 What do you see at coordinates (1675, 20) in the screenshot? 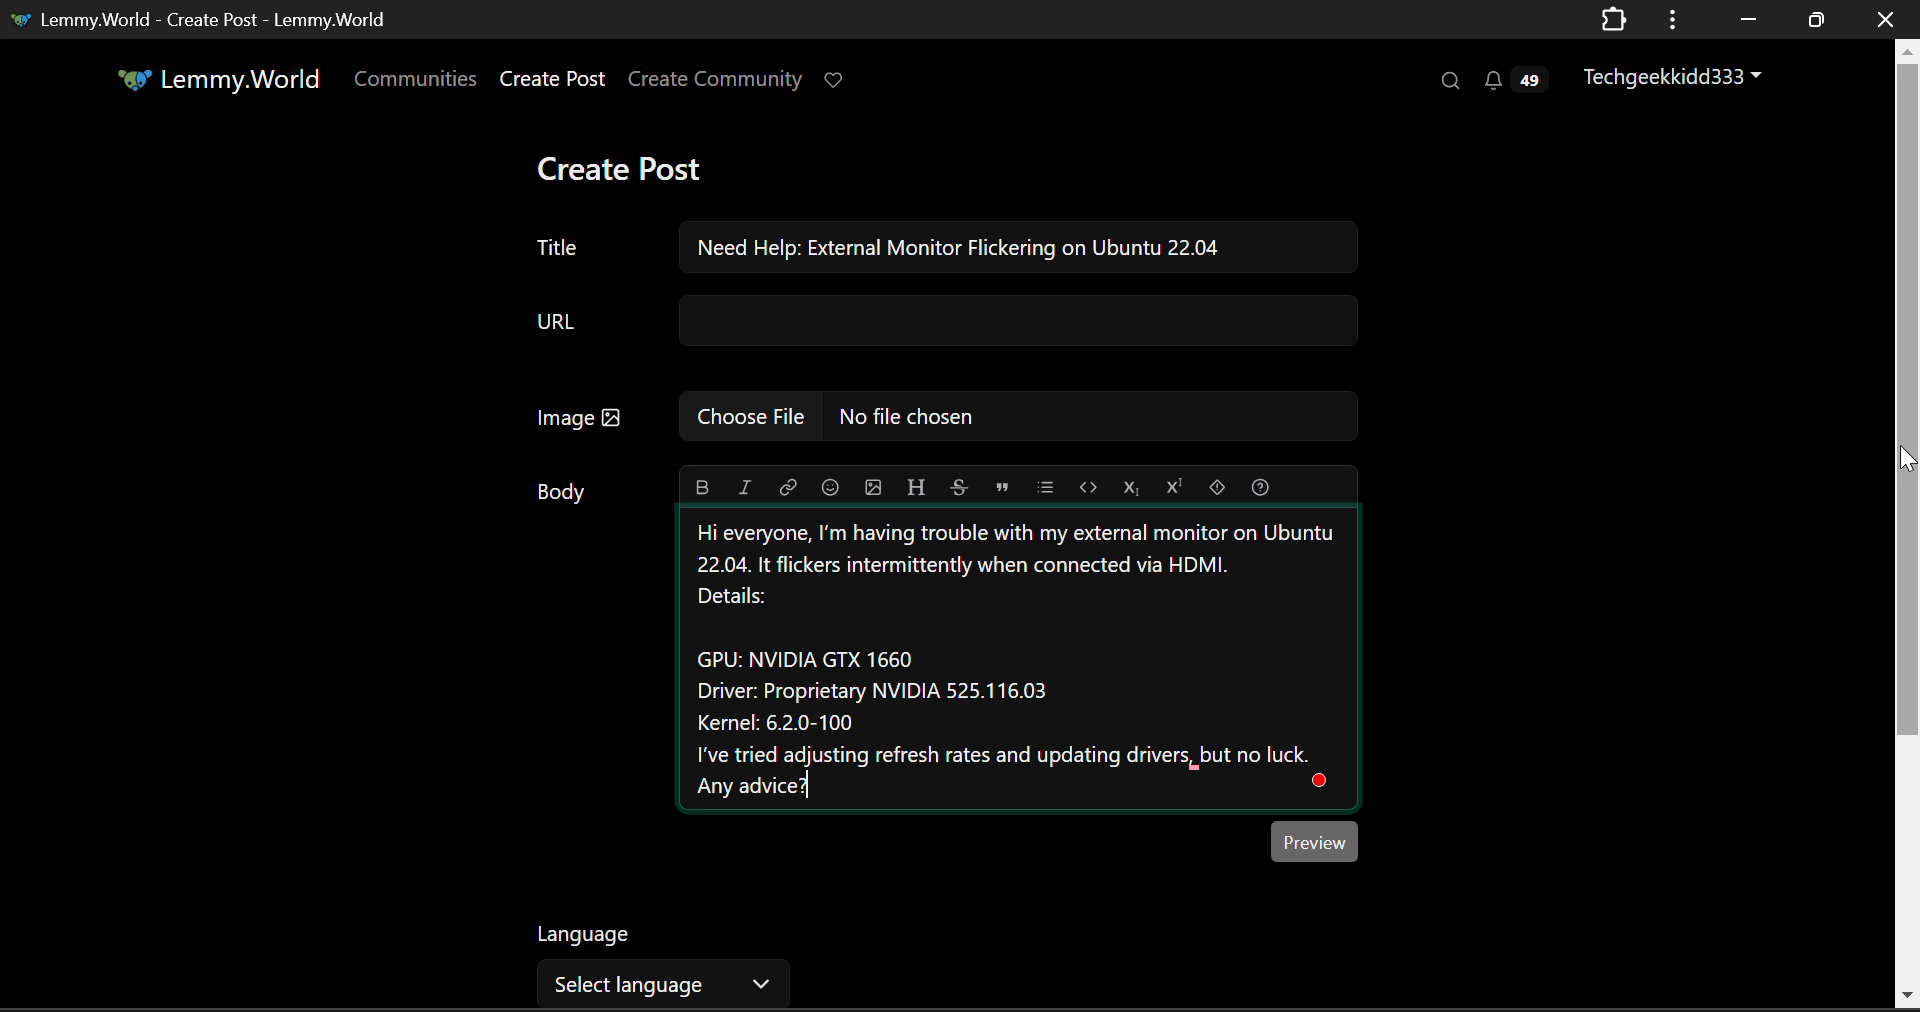
I see `Window Options` at bounding box center [1675, 20].